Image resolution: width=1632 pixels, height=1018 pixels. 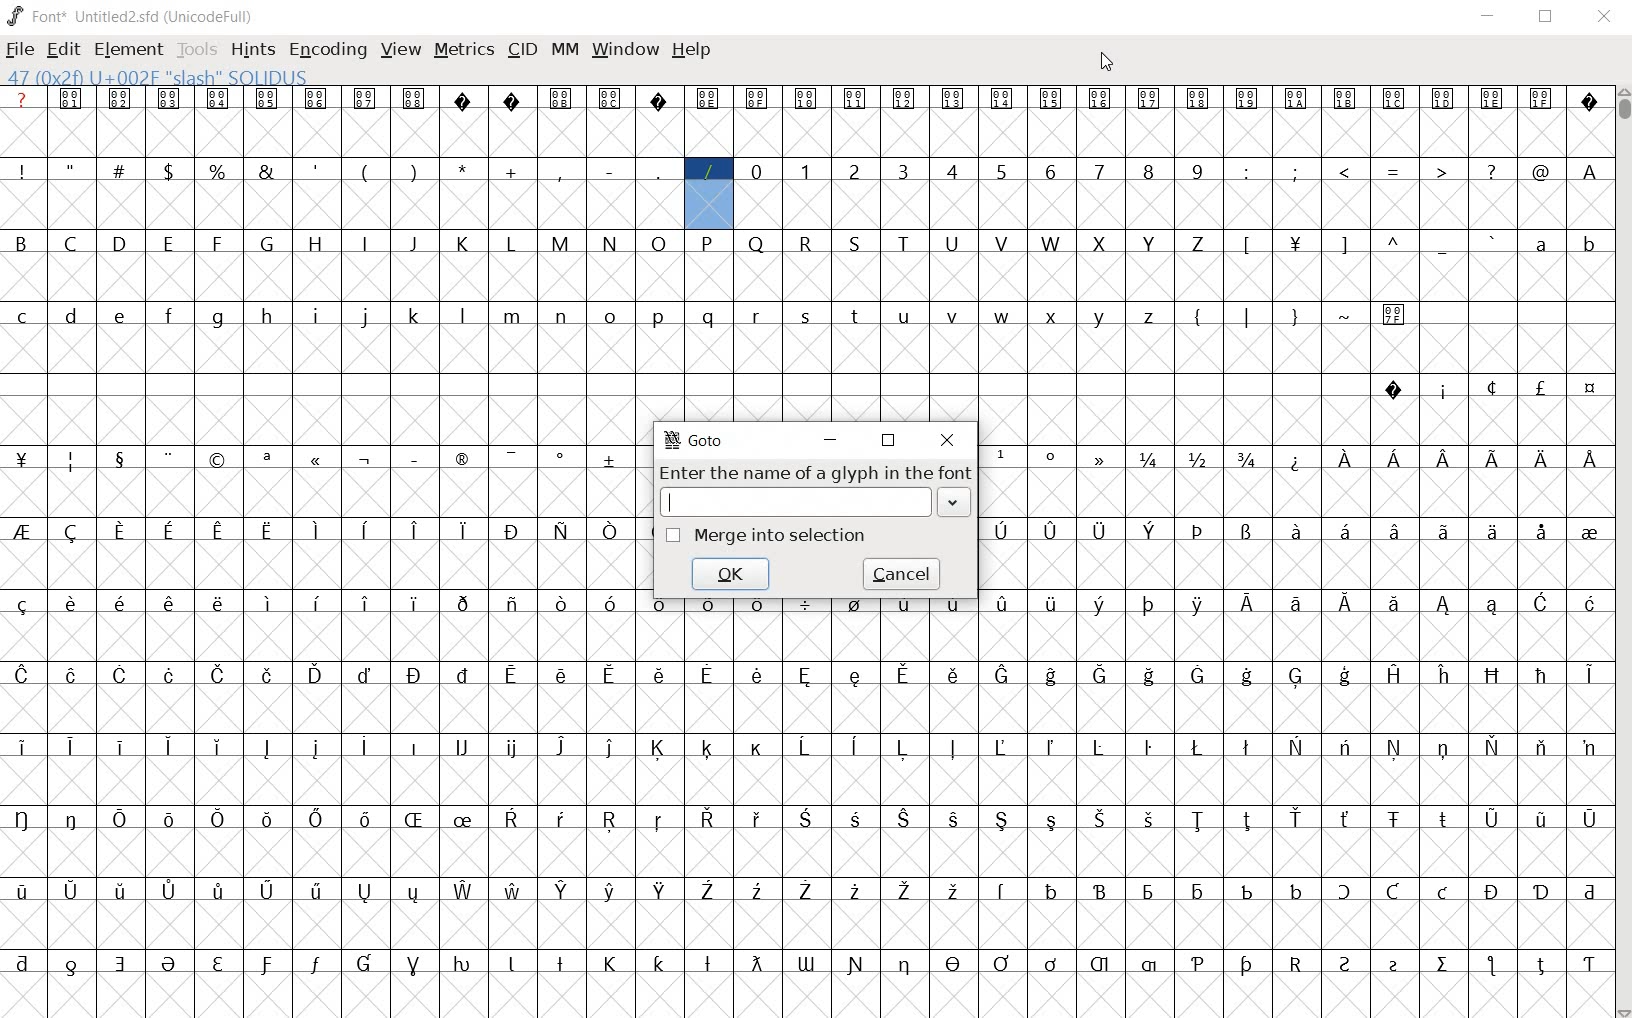 I want to click on glyph, so click(x=464, y=891).